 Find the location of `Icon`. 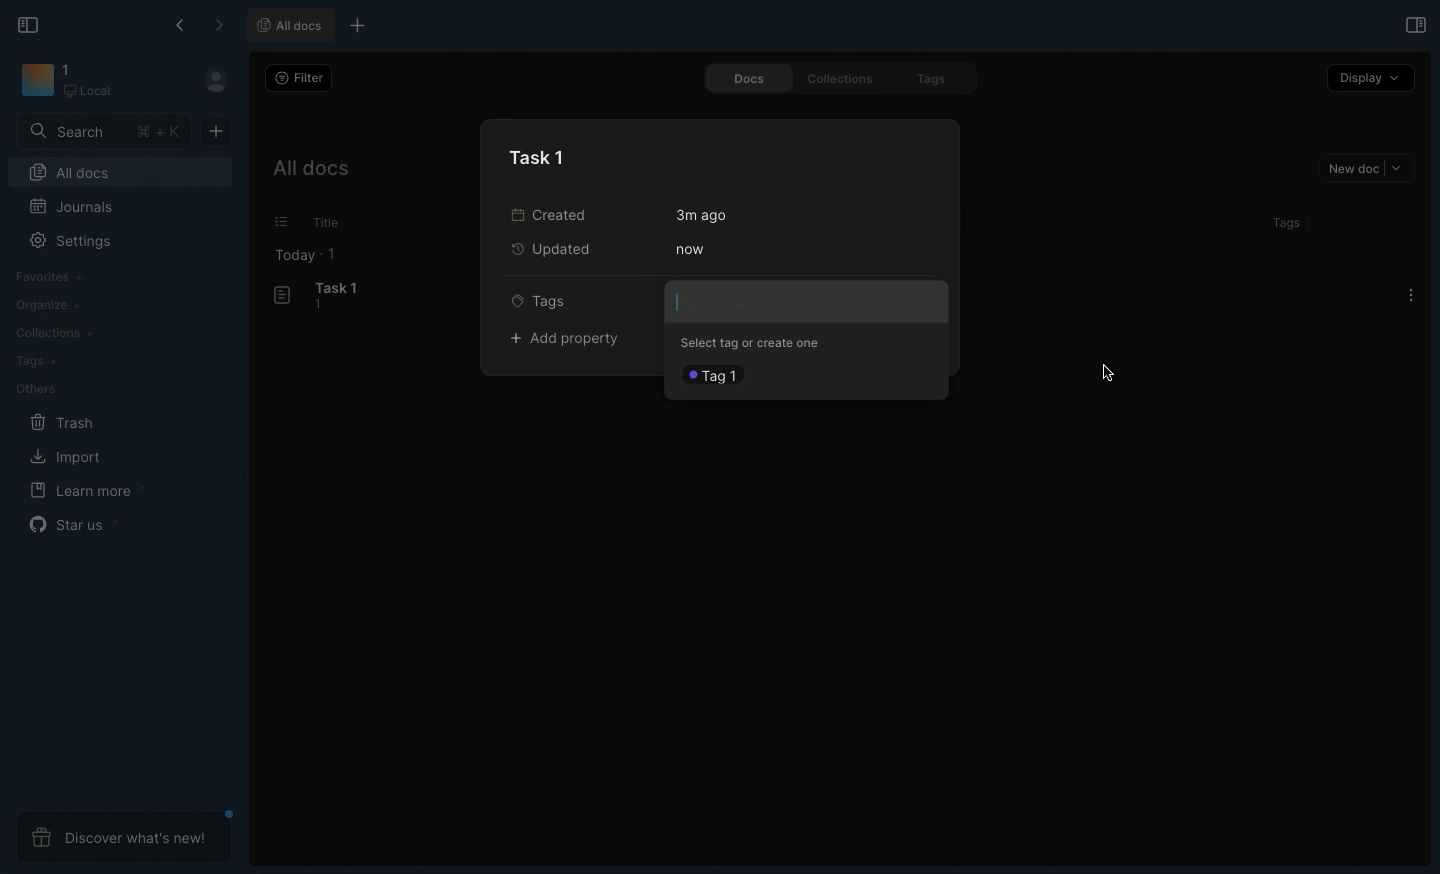

Icon is located at coordinates (34, 79).